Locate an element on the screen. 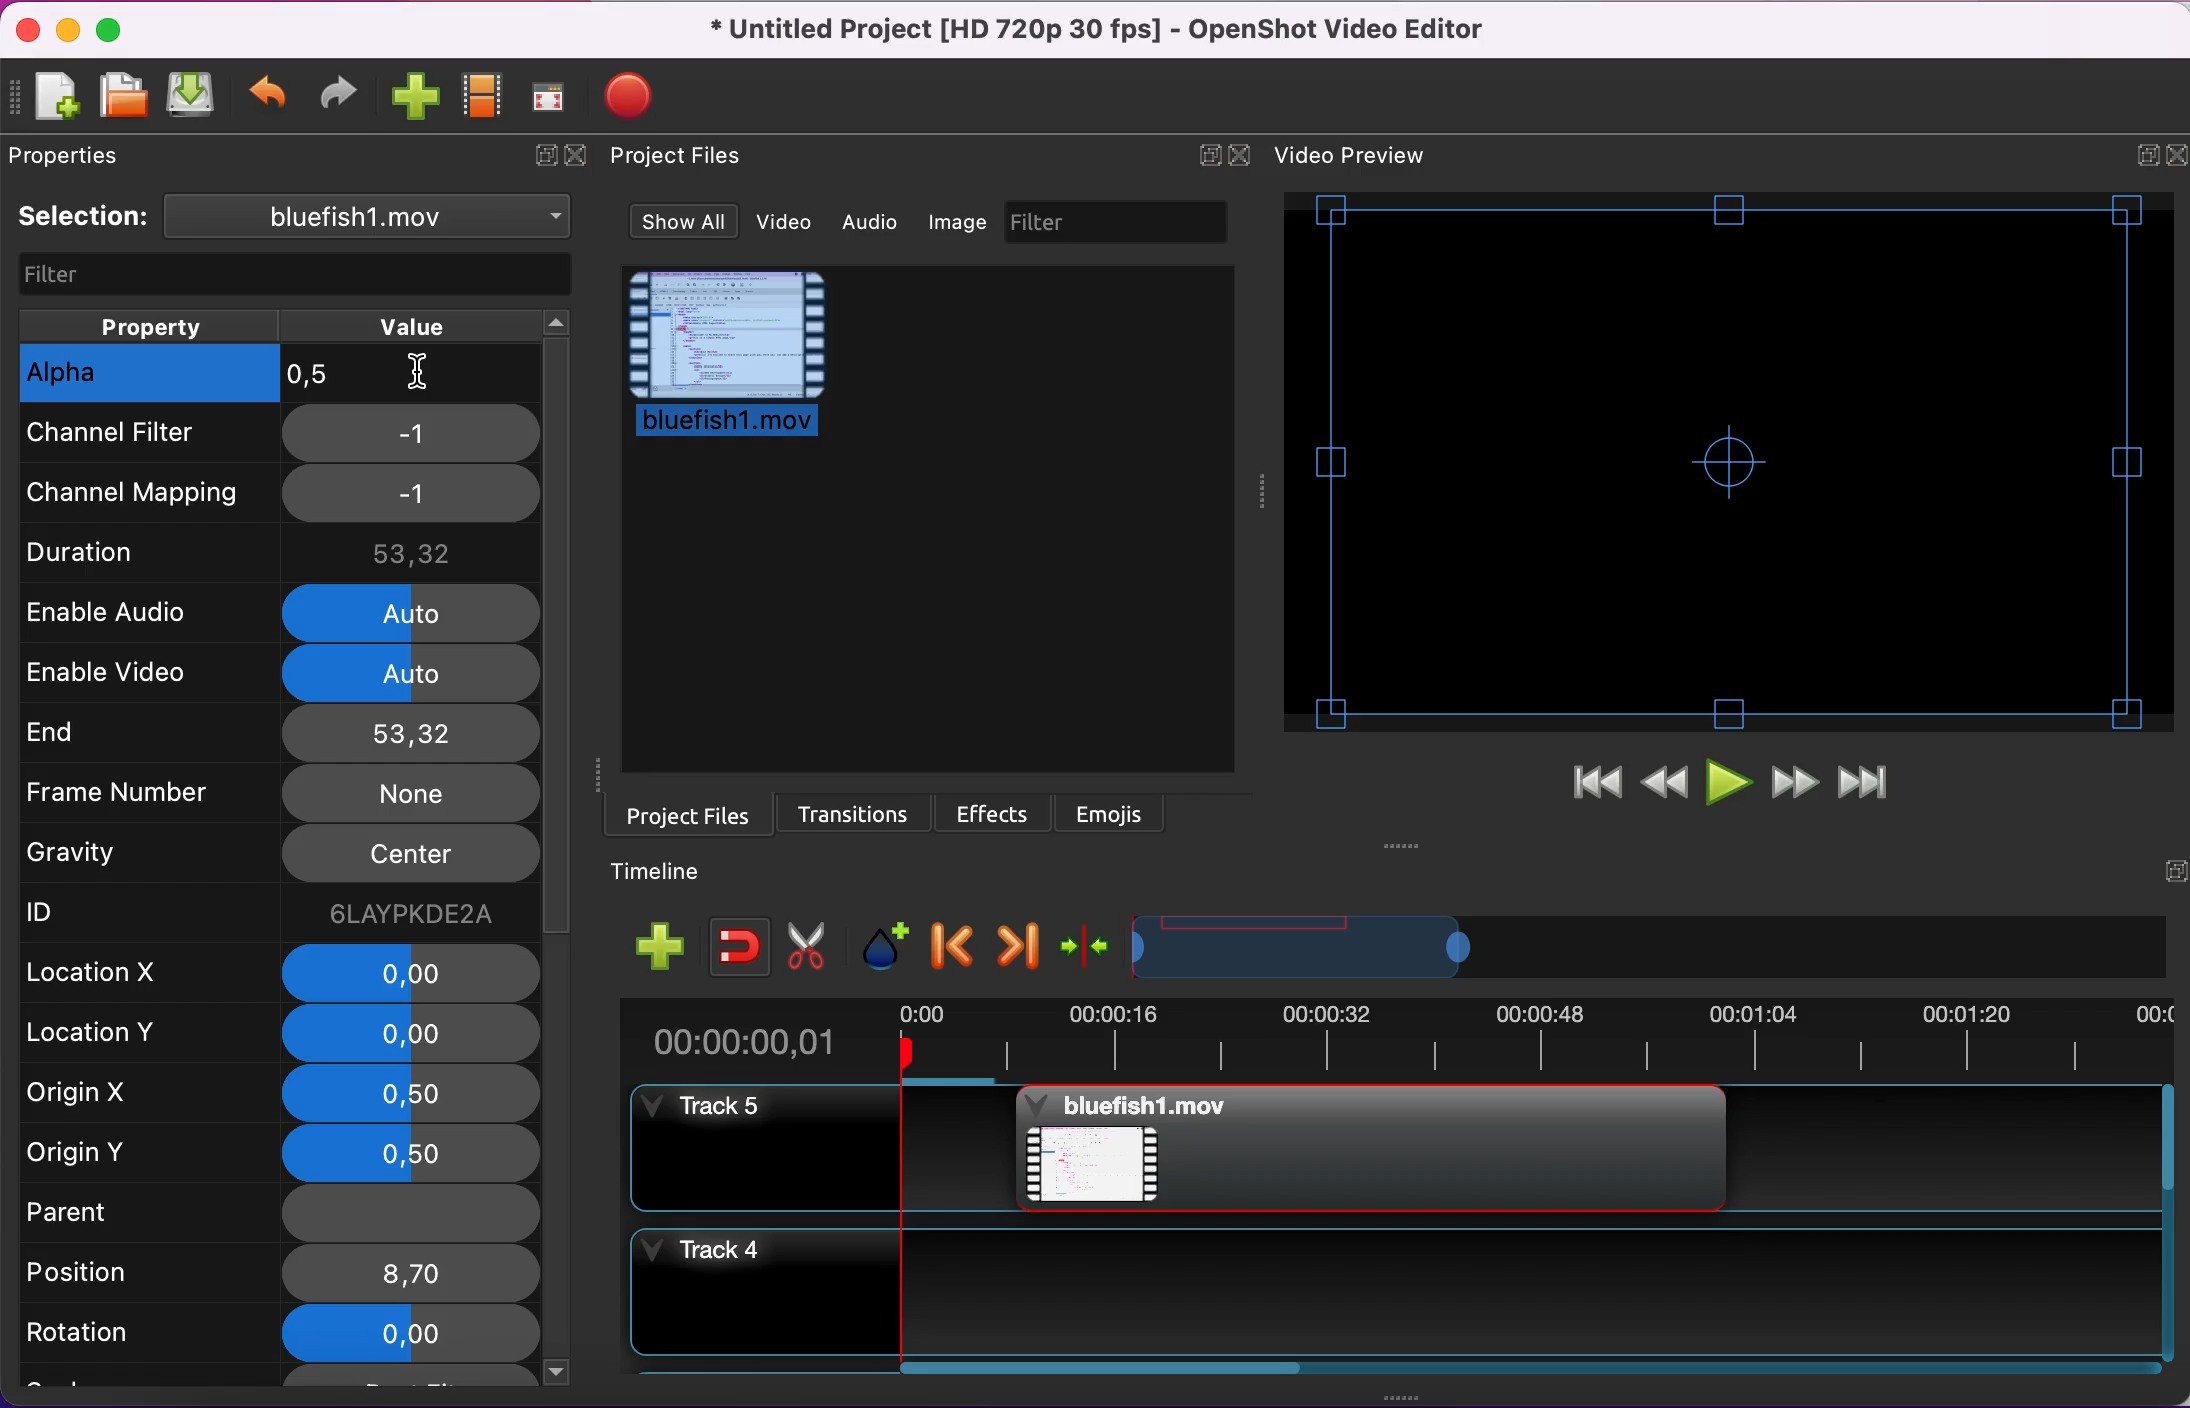 The image size is (2190, 1408). track 5 is located at coordinates (814, 1149).